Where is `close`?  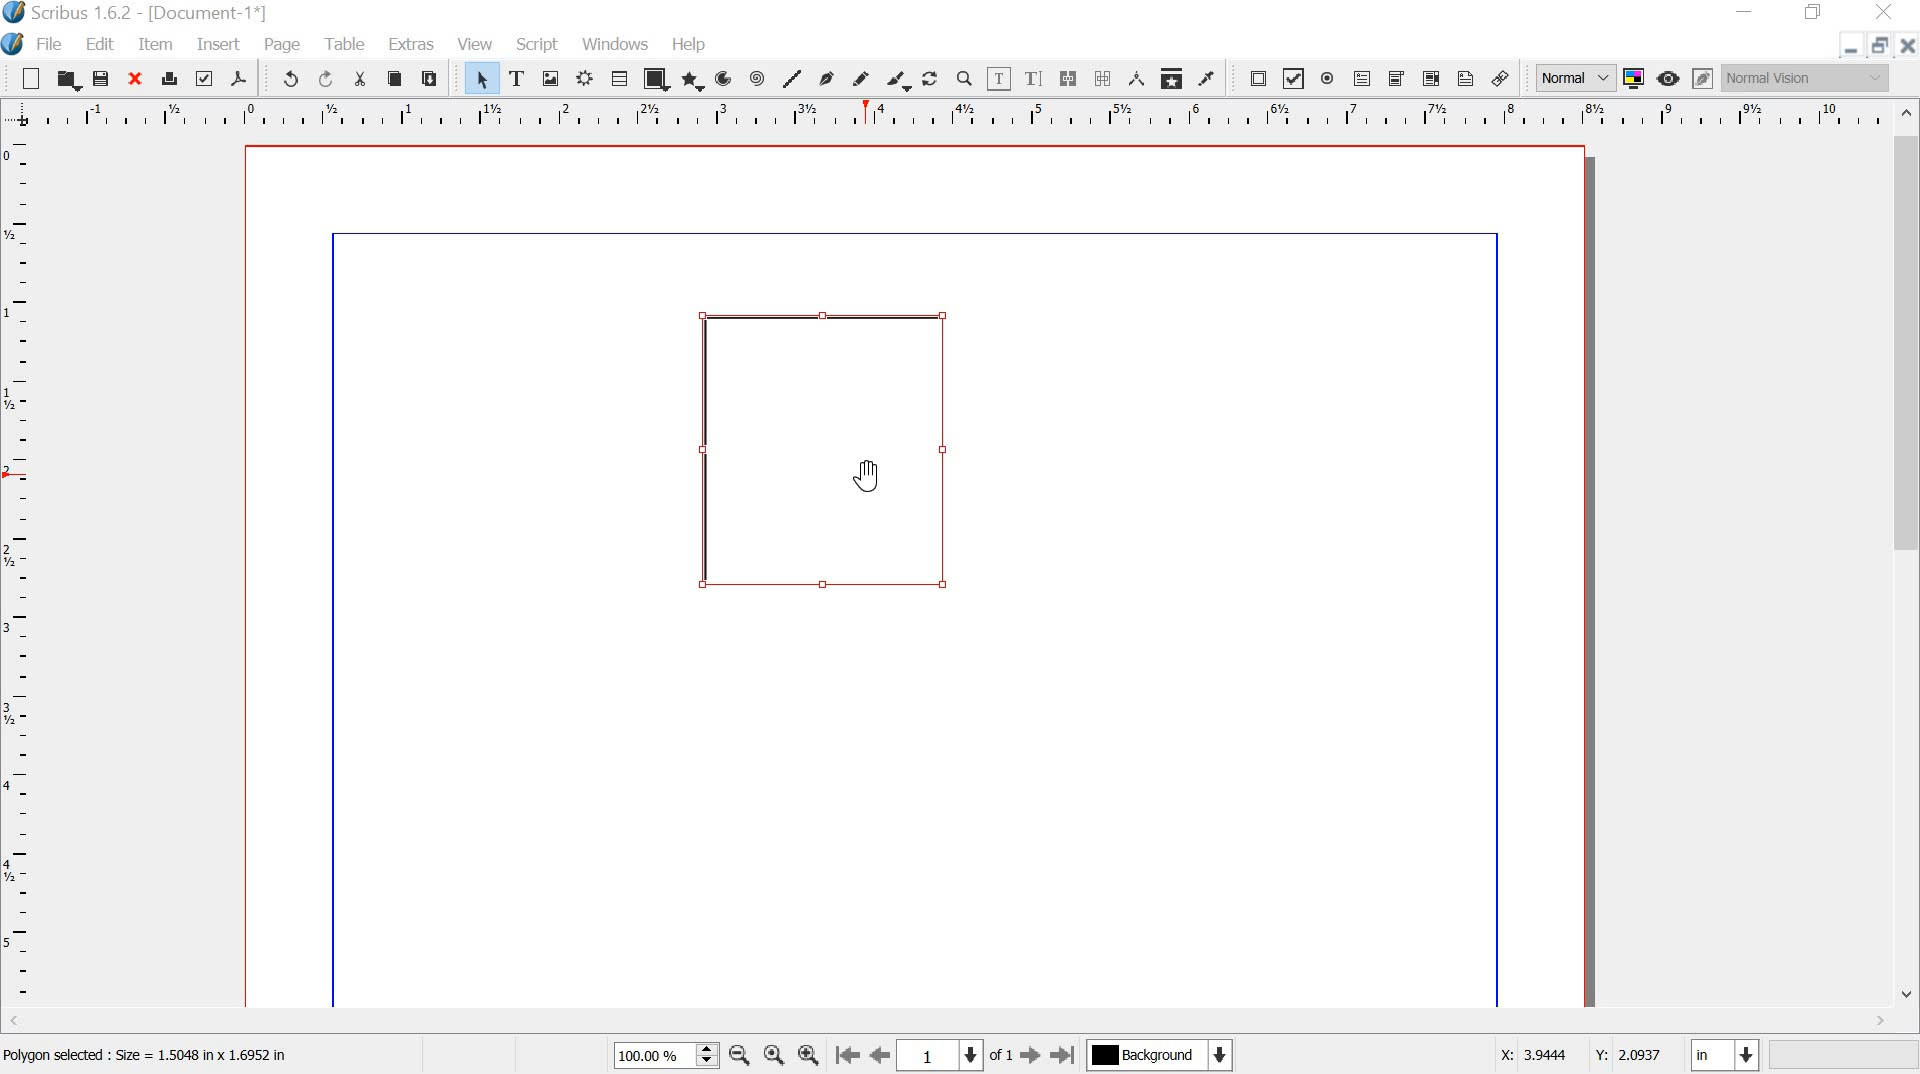
close is located at coordinates (137, 79).